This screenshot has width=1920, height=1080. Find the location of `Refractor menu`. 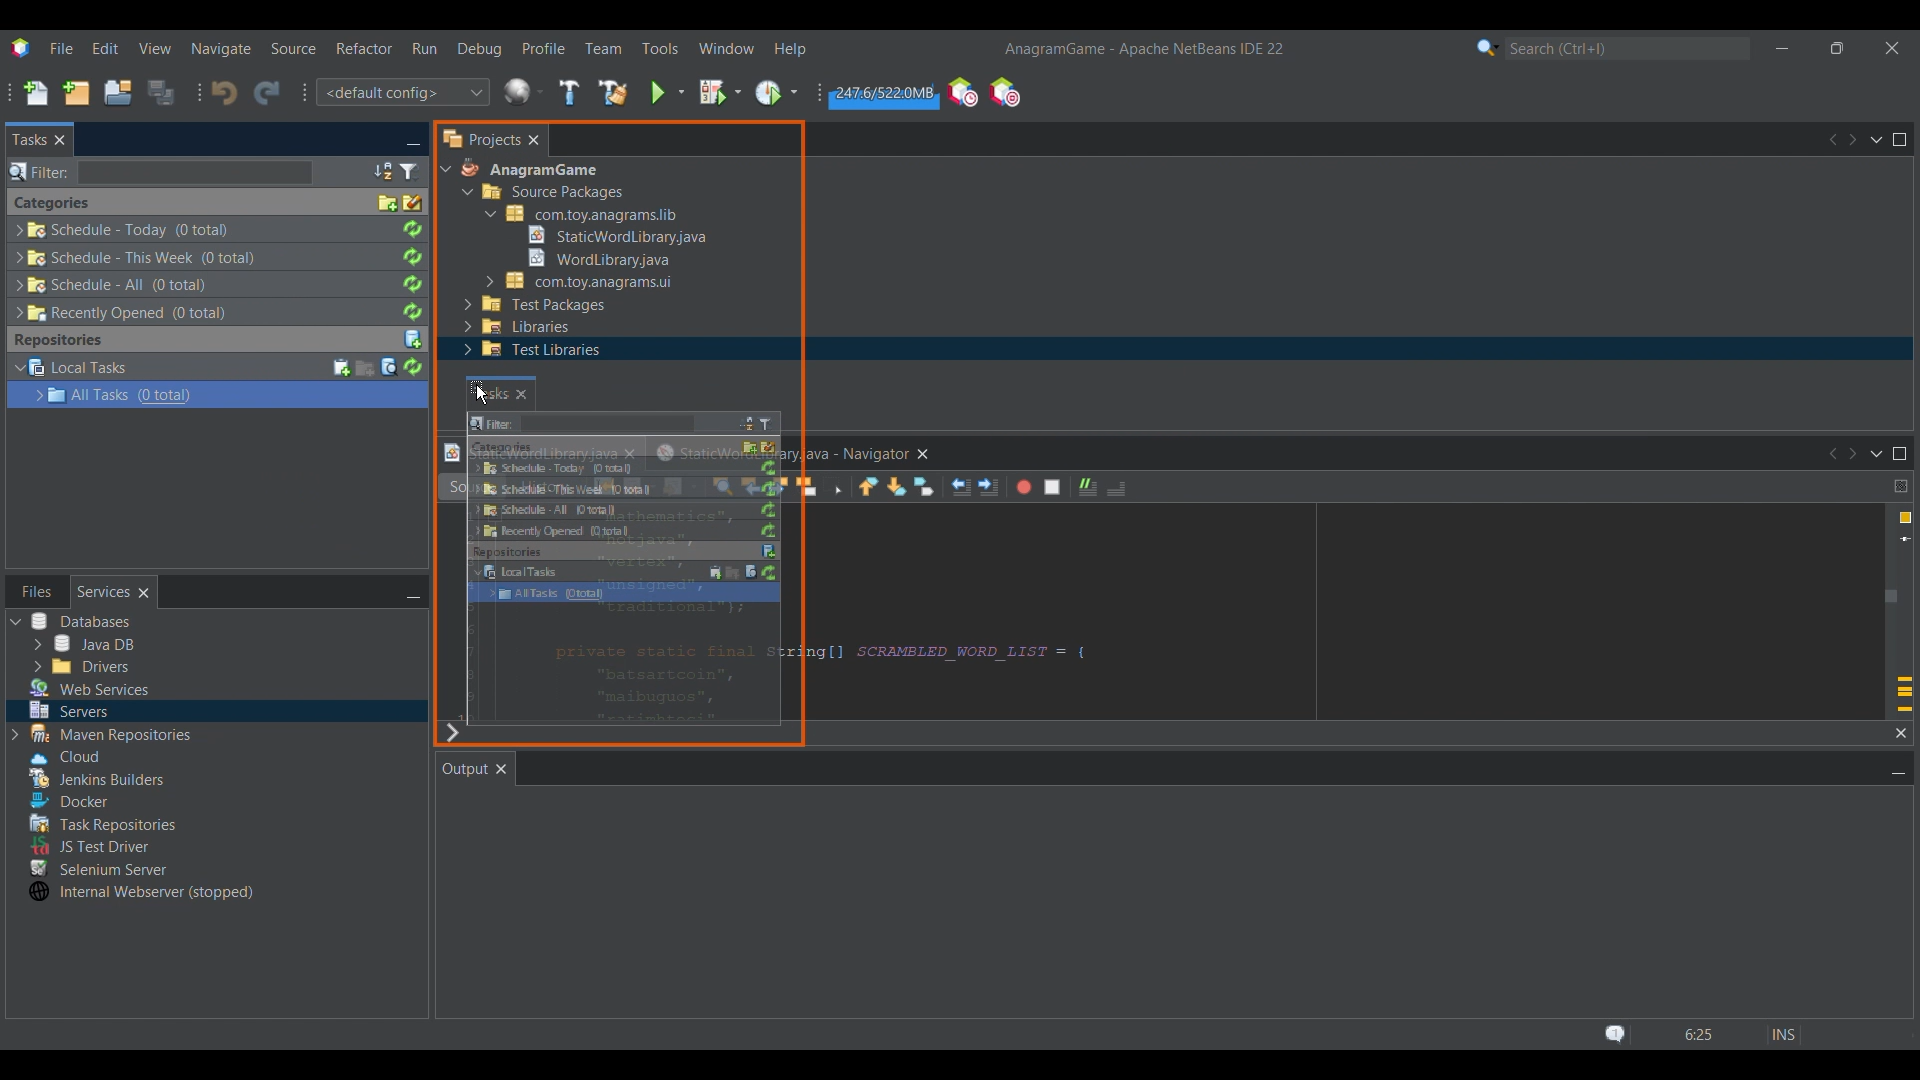

Refractor menu is located at coordinates (365, 48).